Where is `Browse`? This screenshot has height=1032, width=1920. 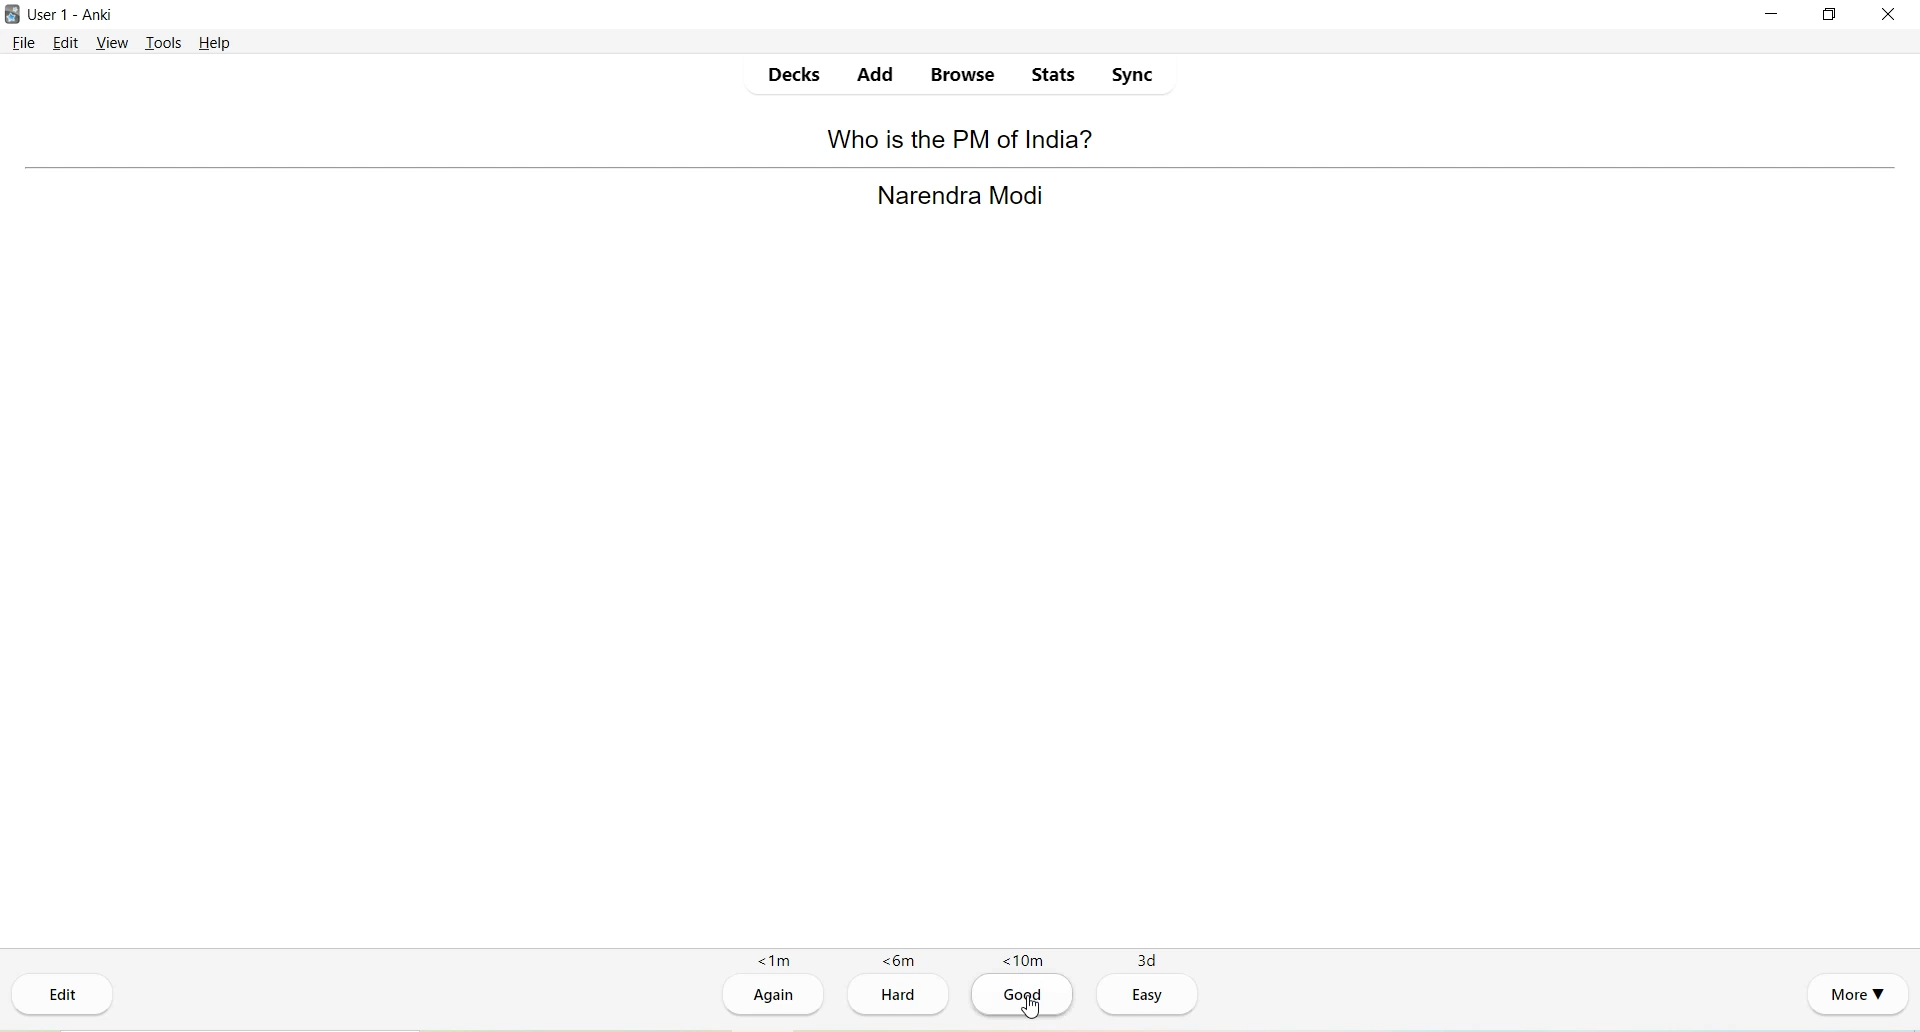 Browse is located at coordinates (964, 76).